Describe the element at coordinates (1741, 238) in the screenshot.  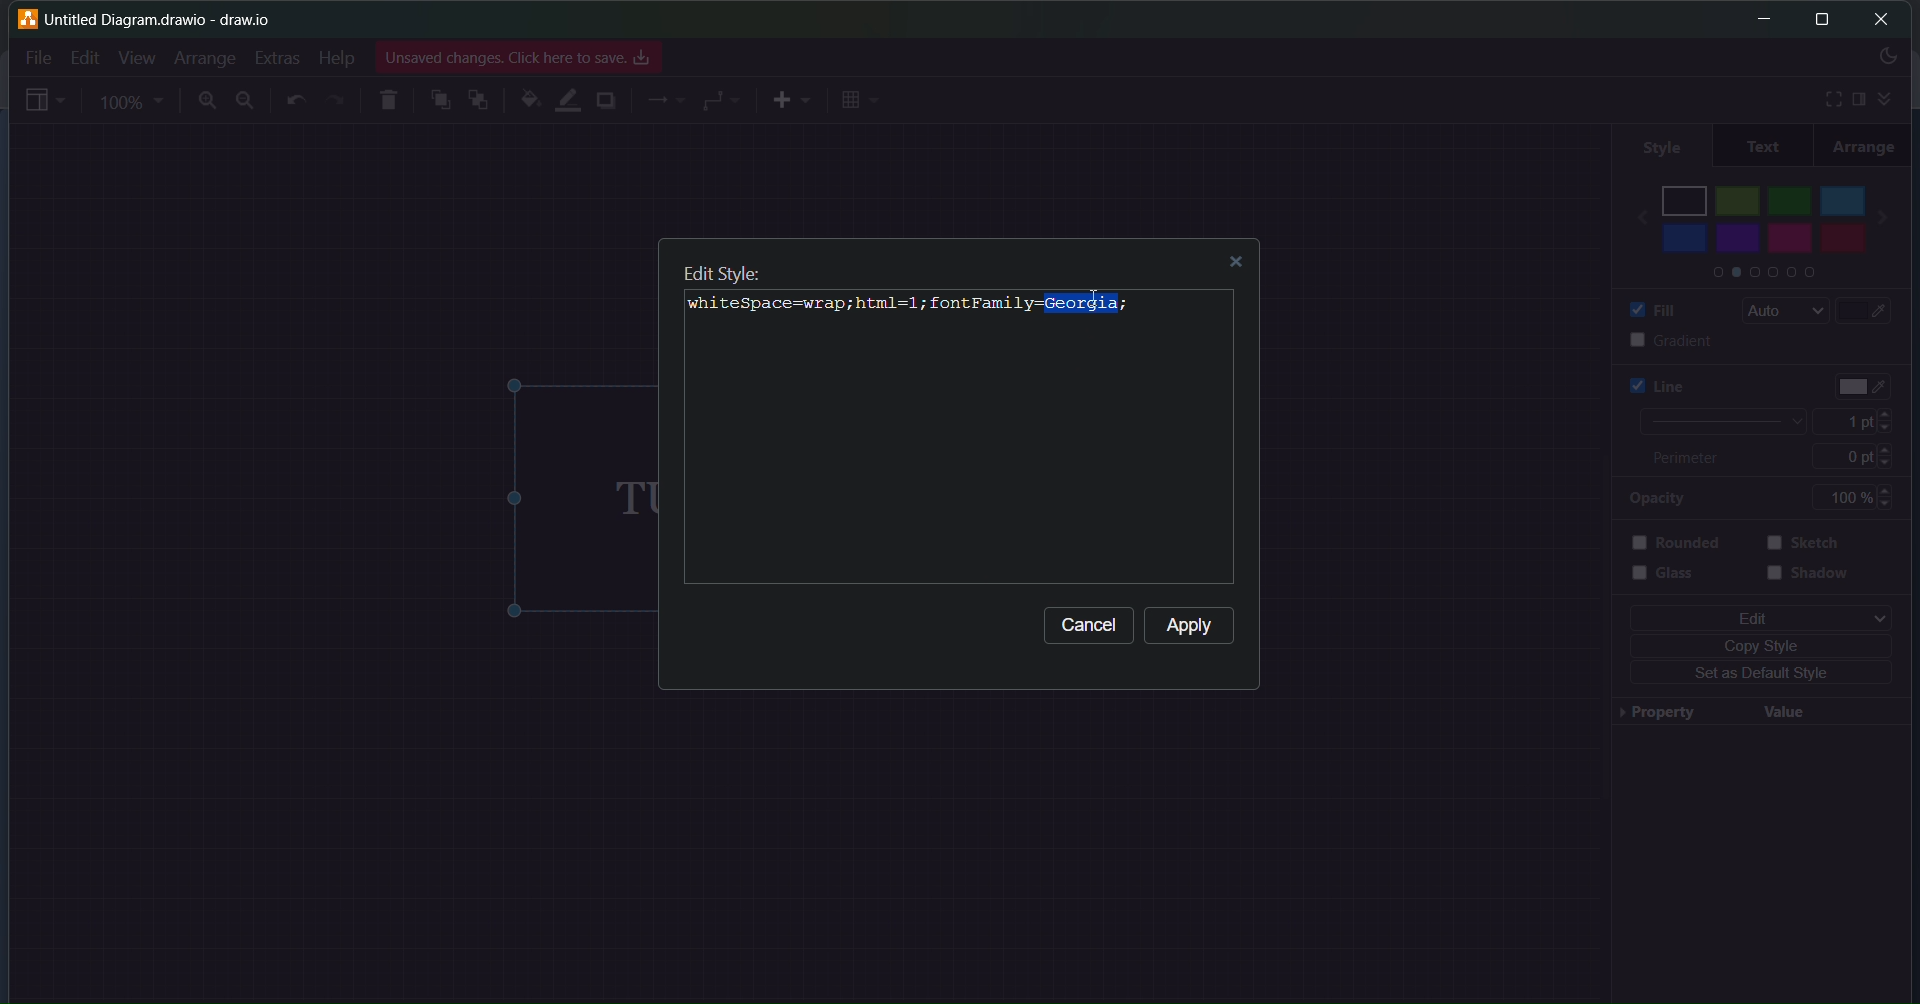
I see `purple` at that location.